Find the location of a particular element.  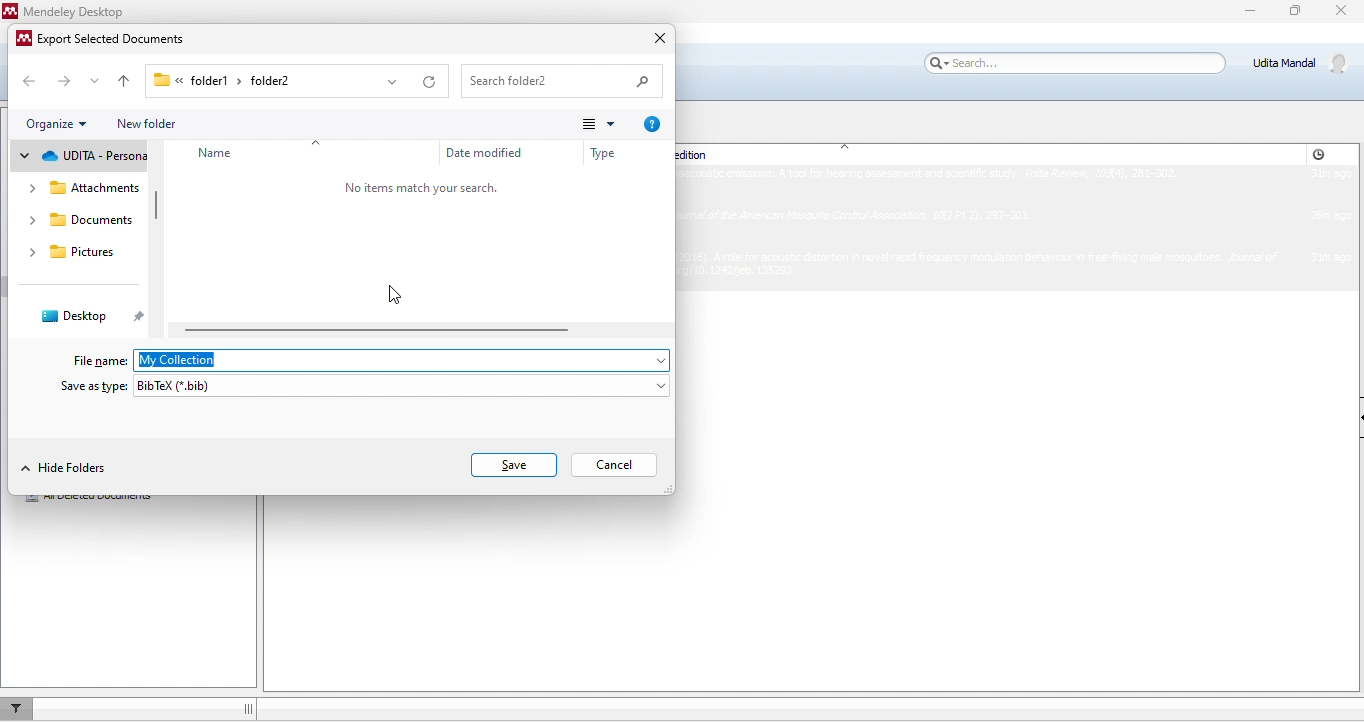

hide folders is located at coordinates (69, 467).